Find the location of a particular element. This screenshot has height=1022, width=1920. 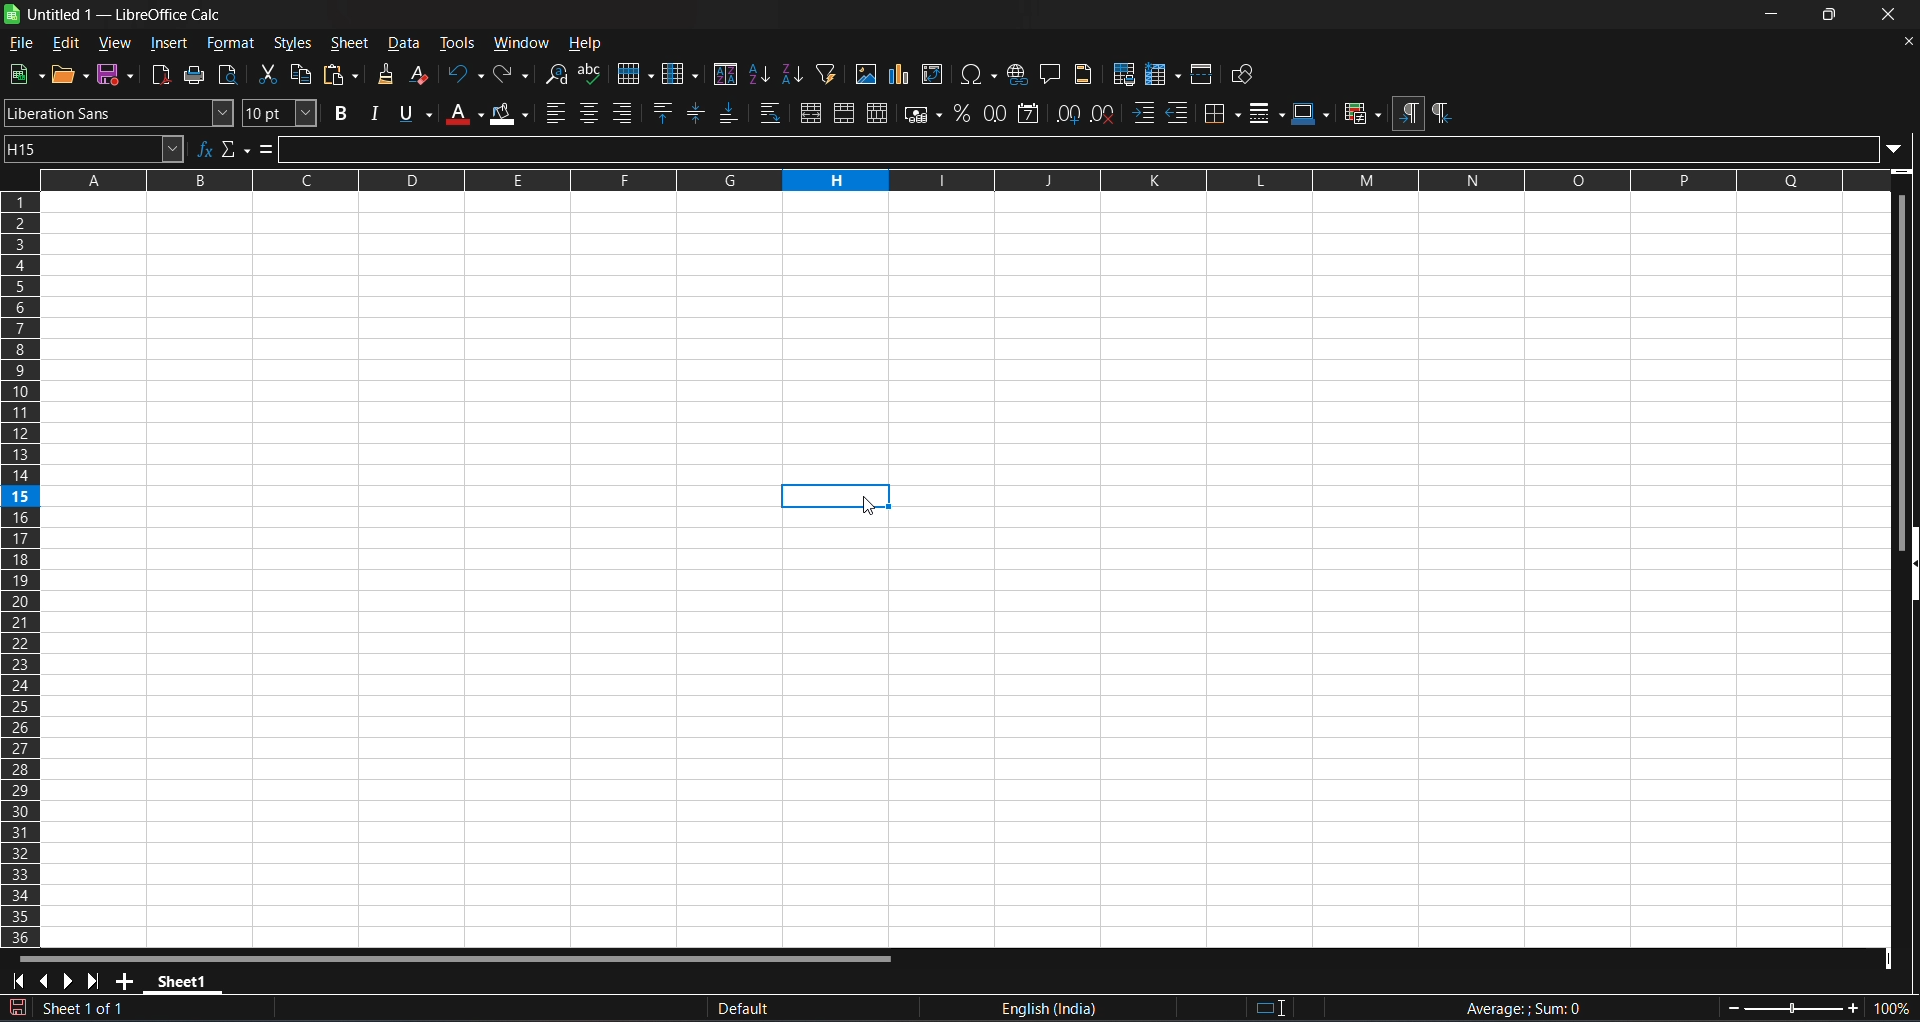

conditional is located at coordinates (1363, 112).